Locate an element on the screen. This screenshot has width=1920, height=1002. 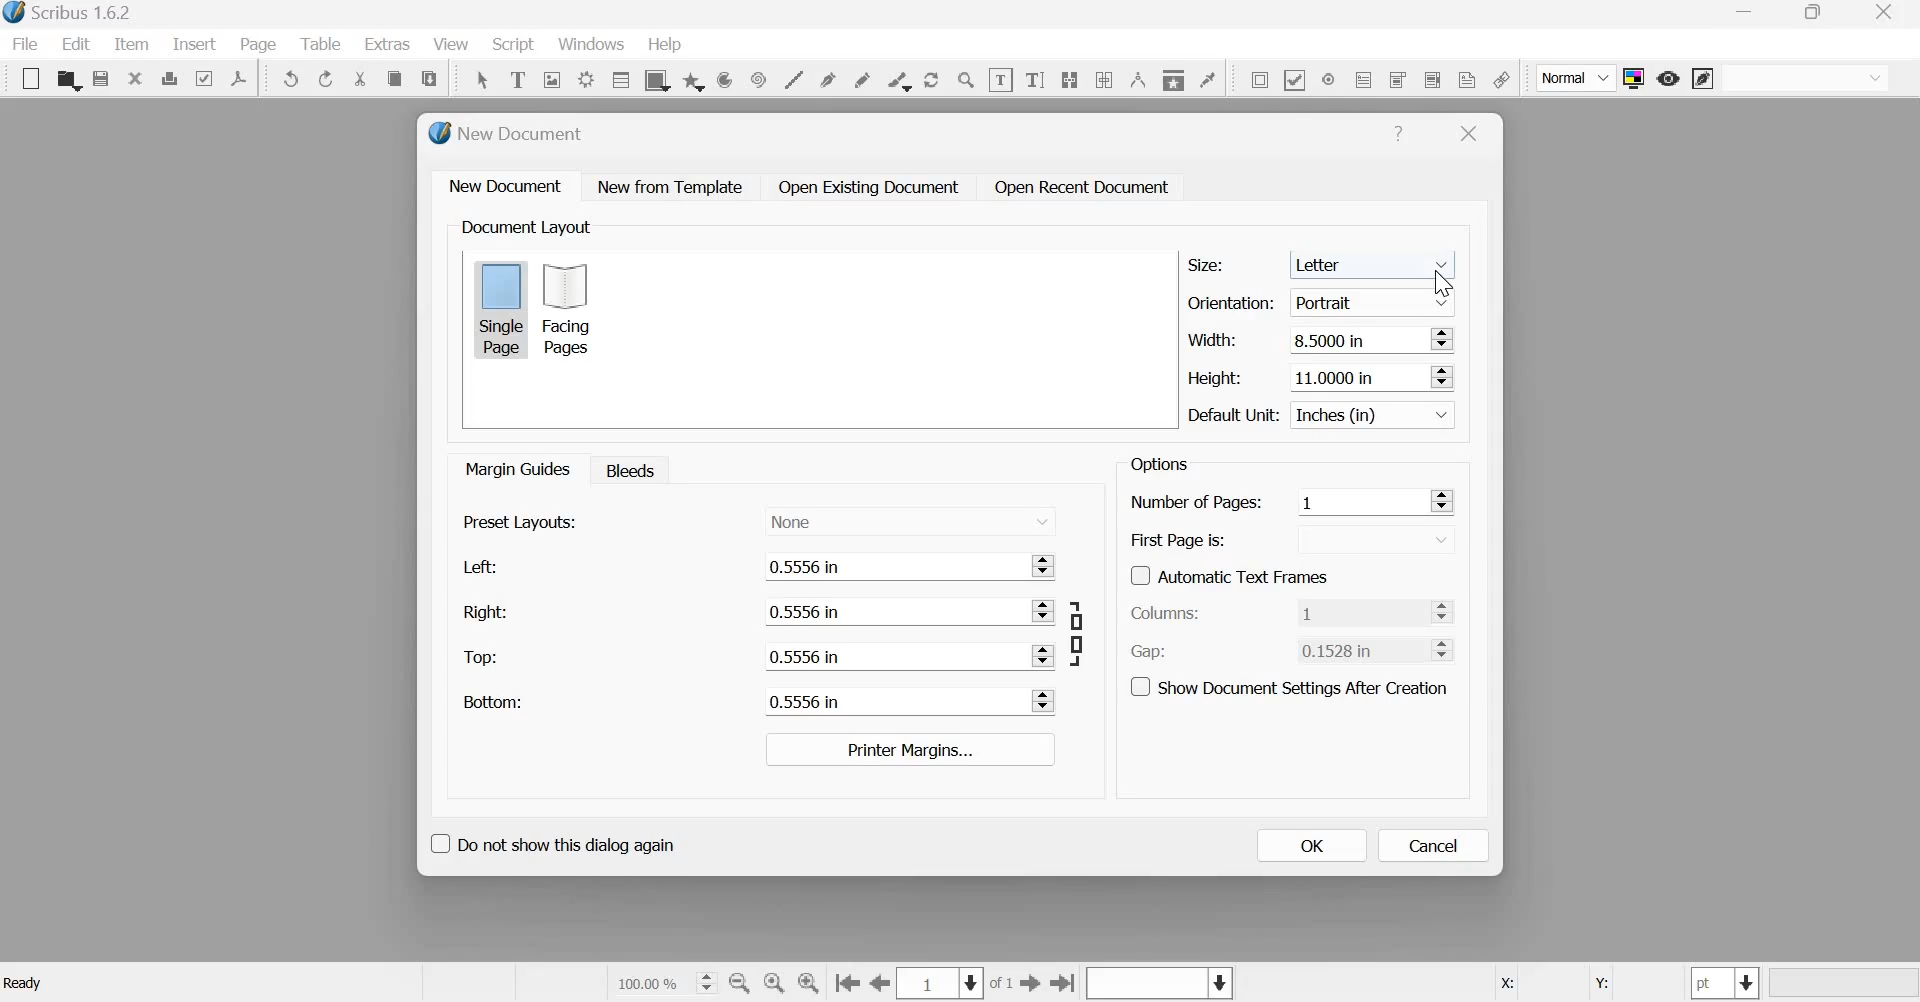
1 is located at coordinates (1360, 611).